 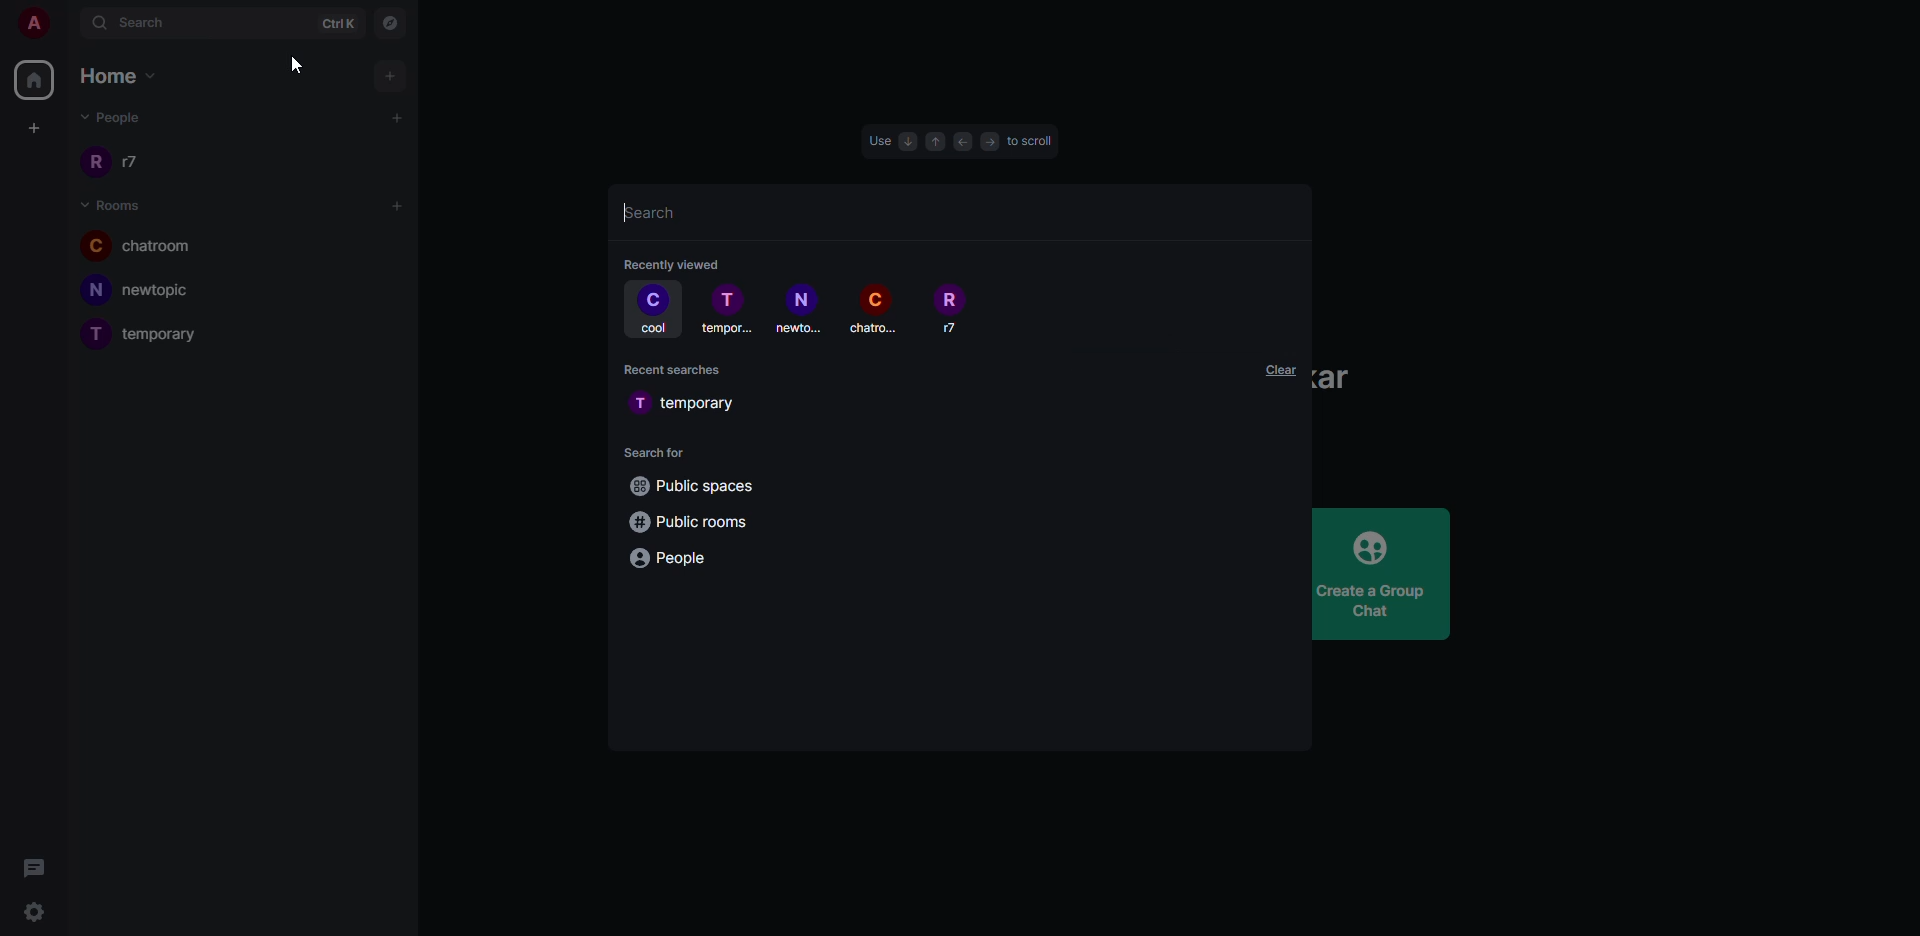 I want to click on home, so click(x=116, y=74).